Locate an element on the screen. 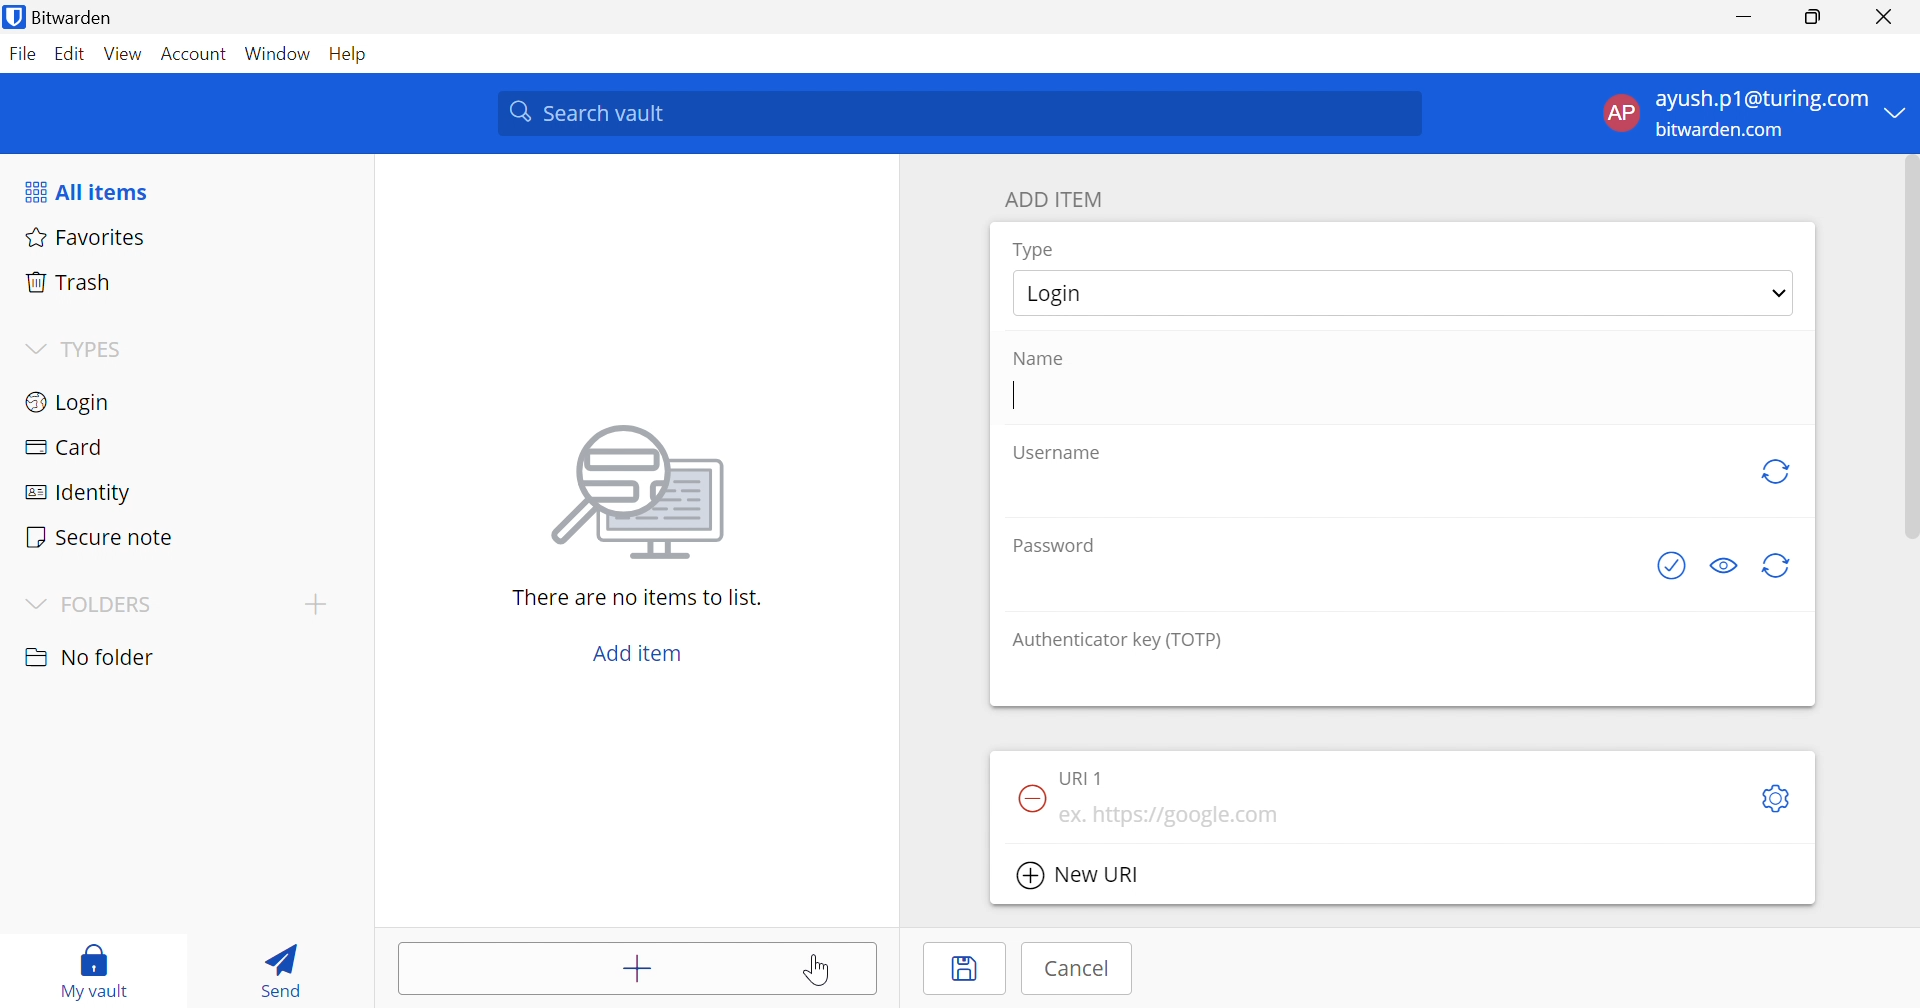  Cursor is located at coordinates (817, 971).